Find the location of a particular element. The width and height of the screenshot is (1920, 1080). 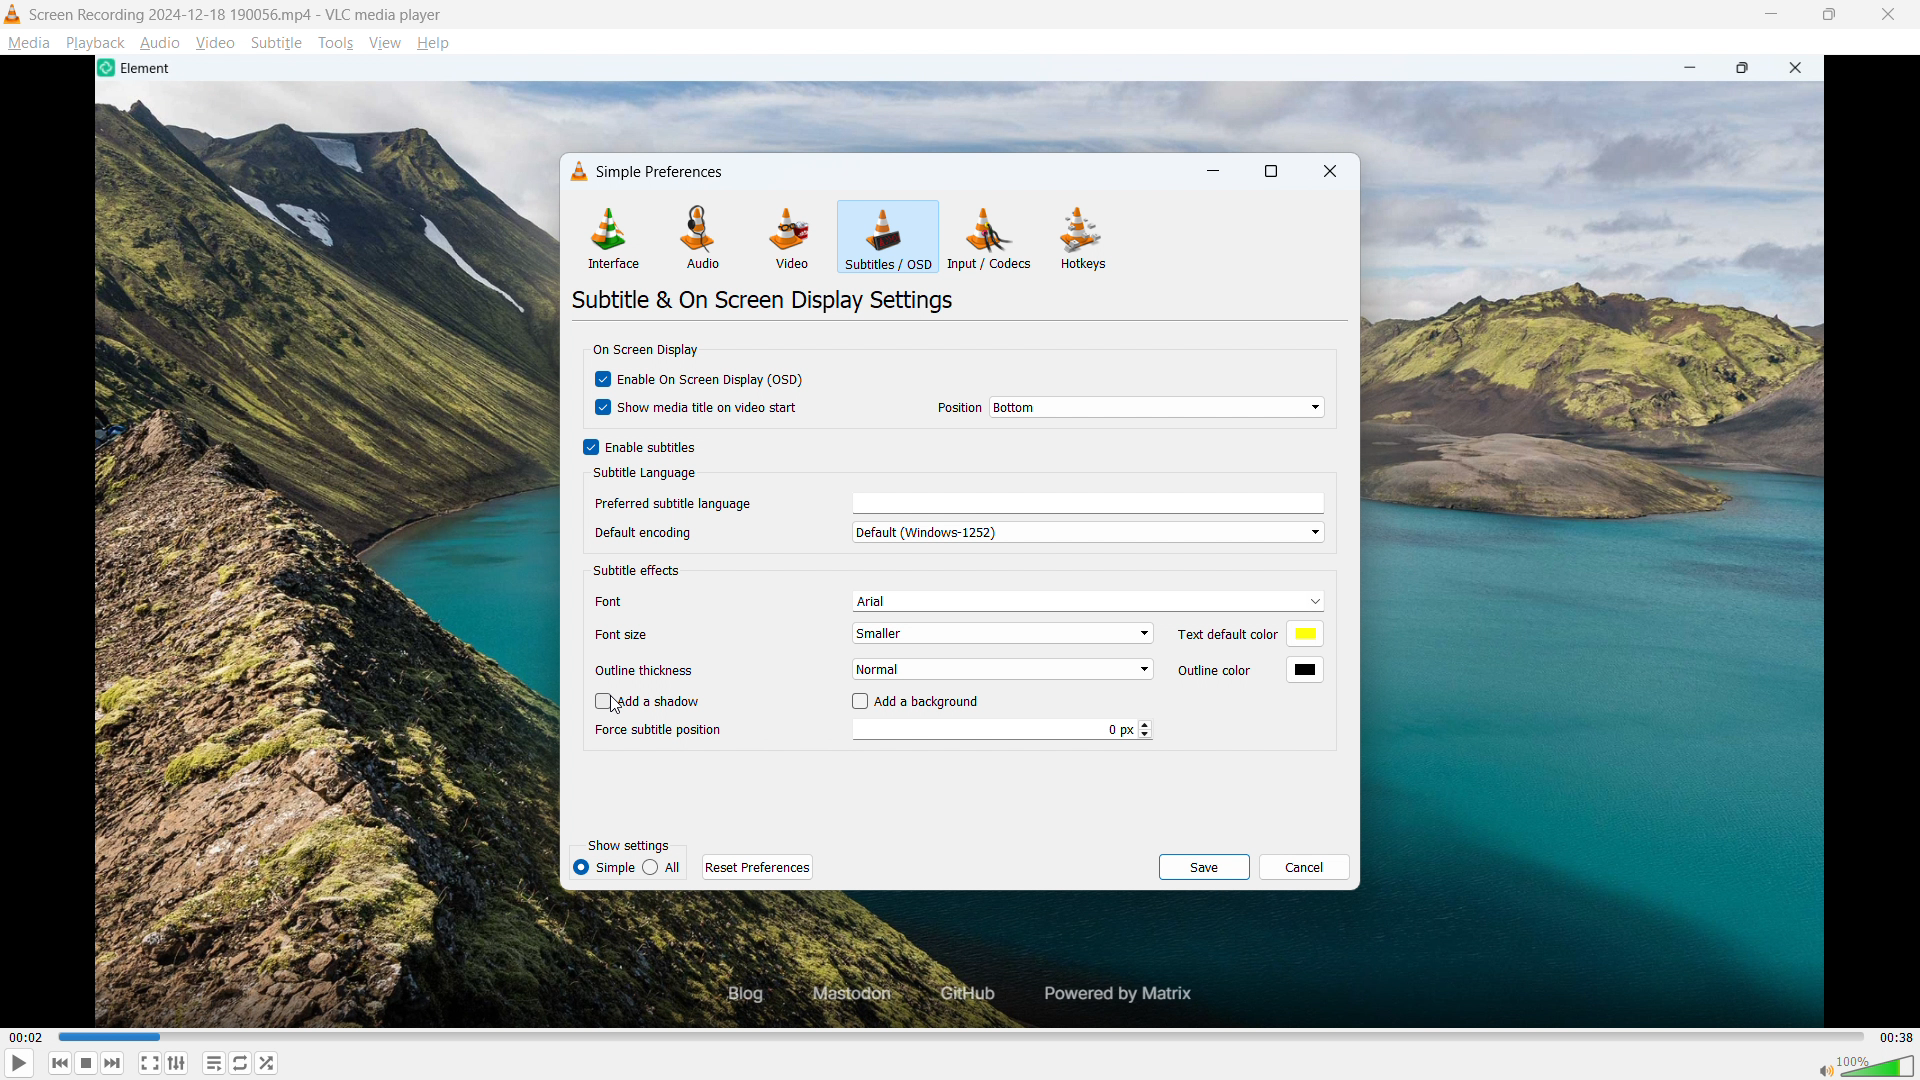

checkbox is located at coordinates (856, 702).